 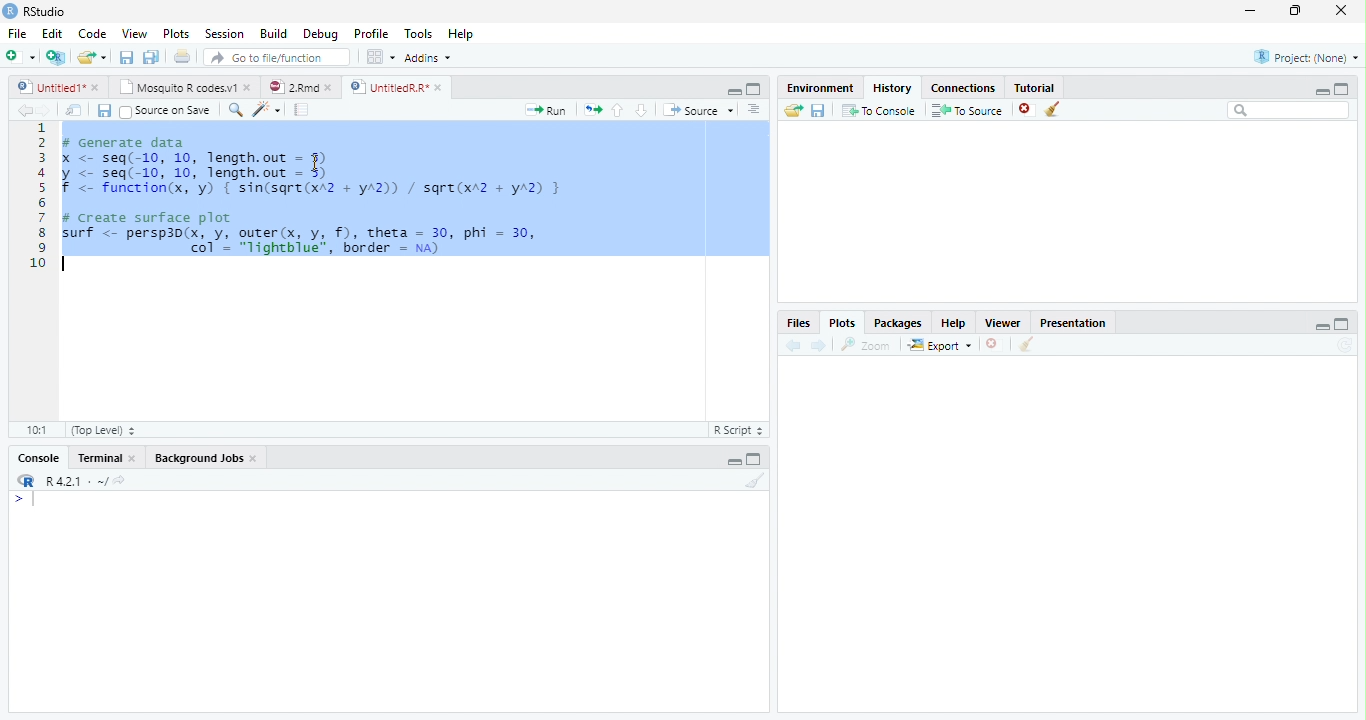 What do you see at coordinates (48, 86) in the screenshot?
I see `Untitled1*` at bounding box center [48, 86].